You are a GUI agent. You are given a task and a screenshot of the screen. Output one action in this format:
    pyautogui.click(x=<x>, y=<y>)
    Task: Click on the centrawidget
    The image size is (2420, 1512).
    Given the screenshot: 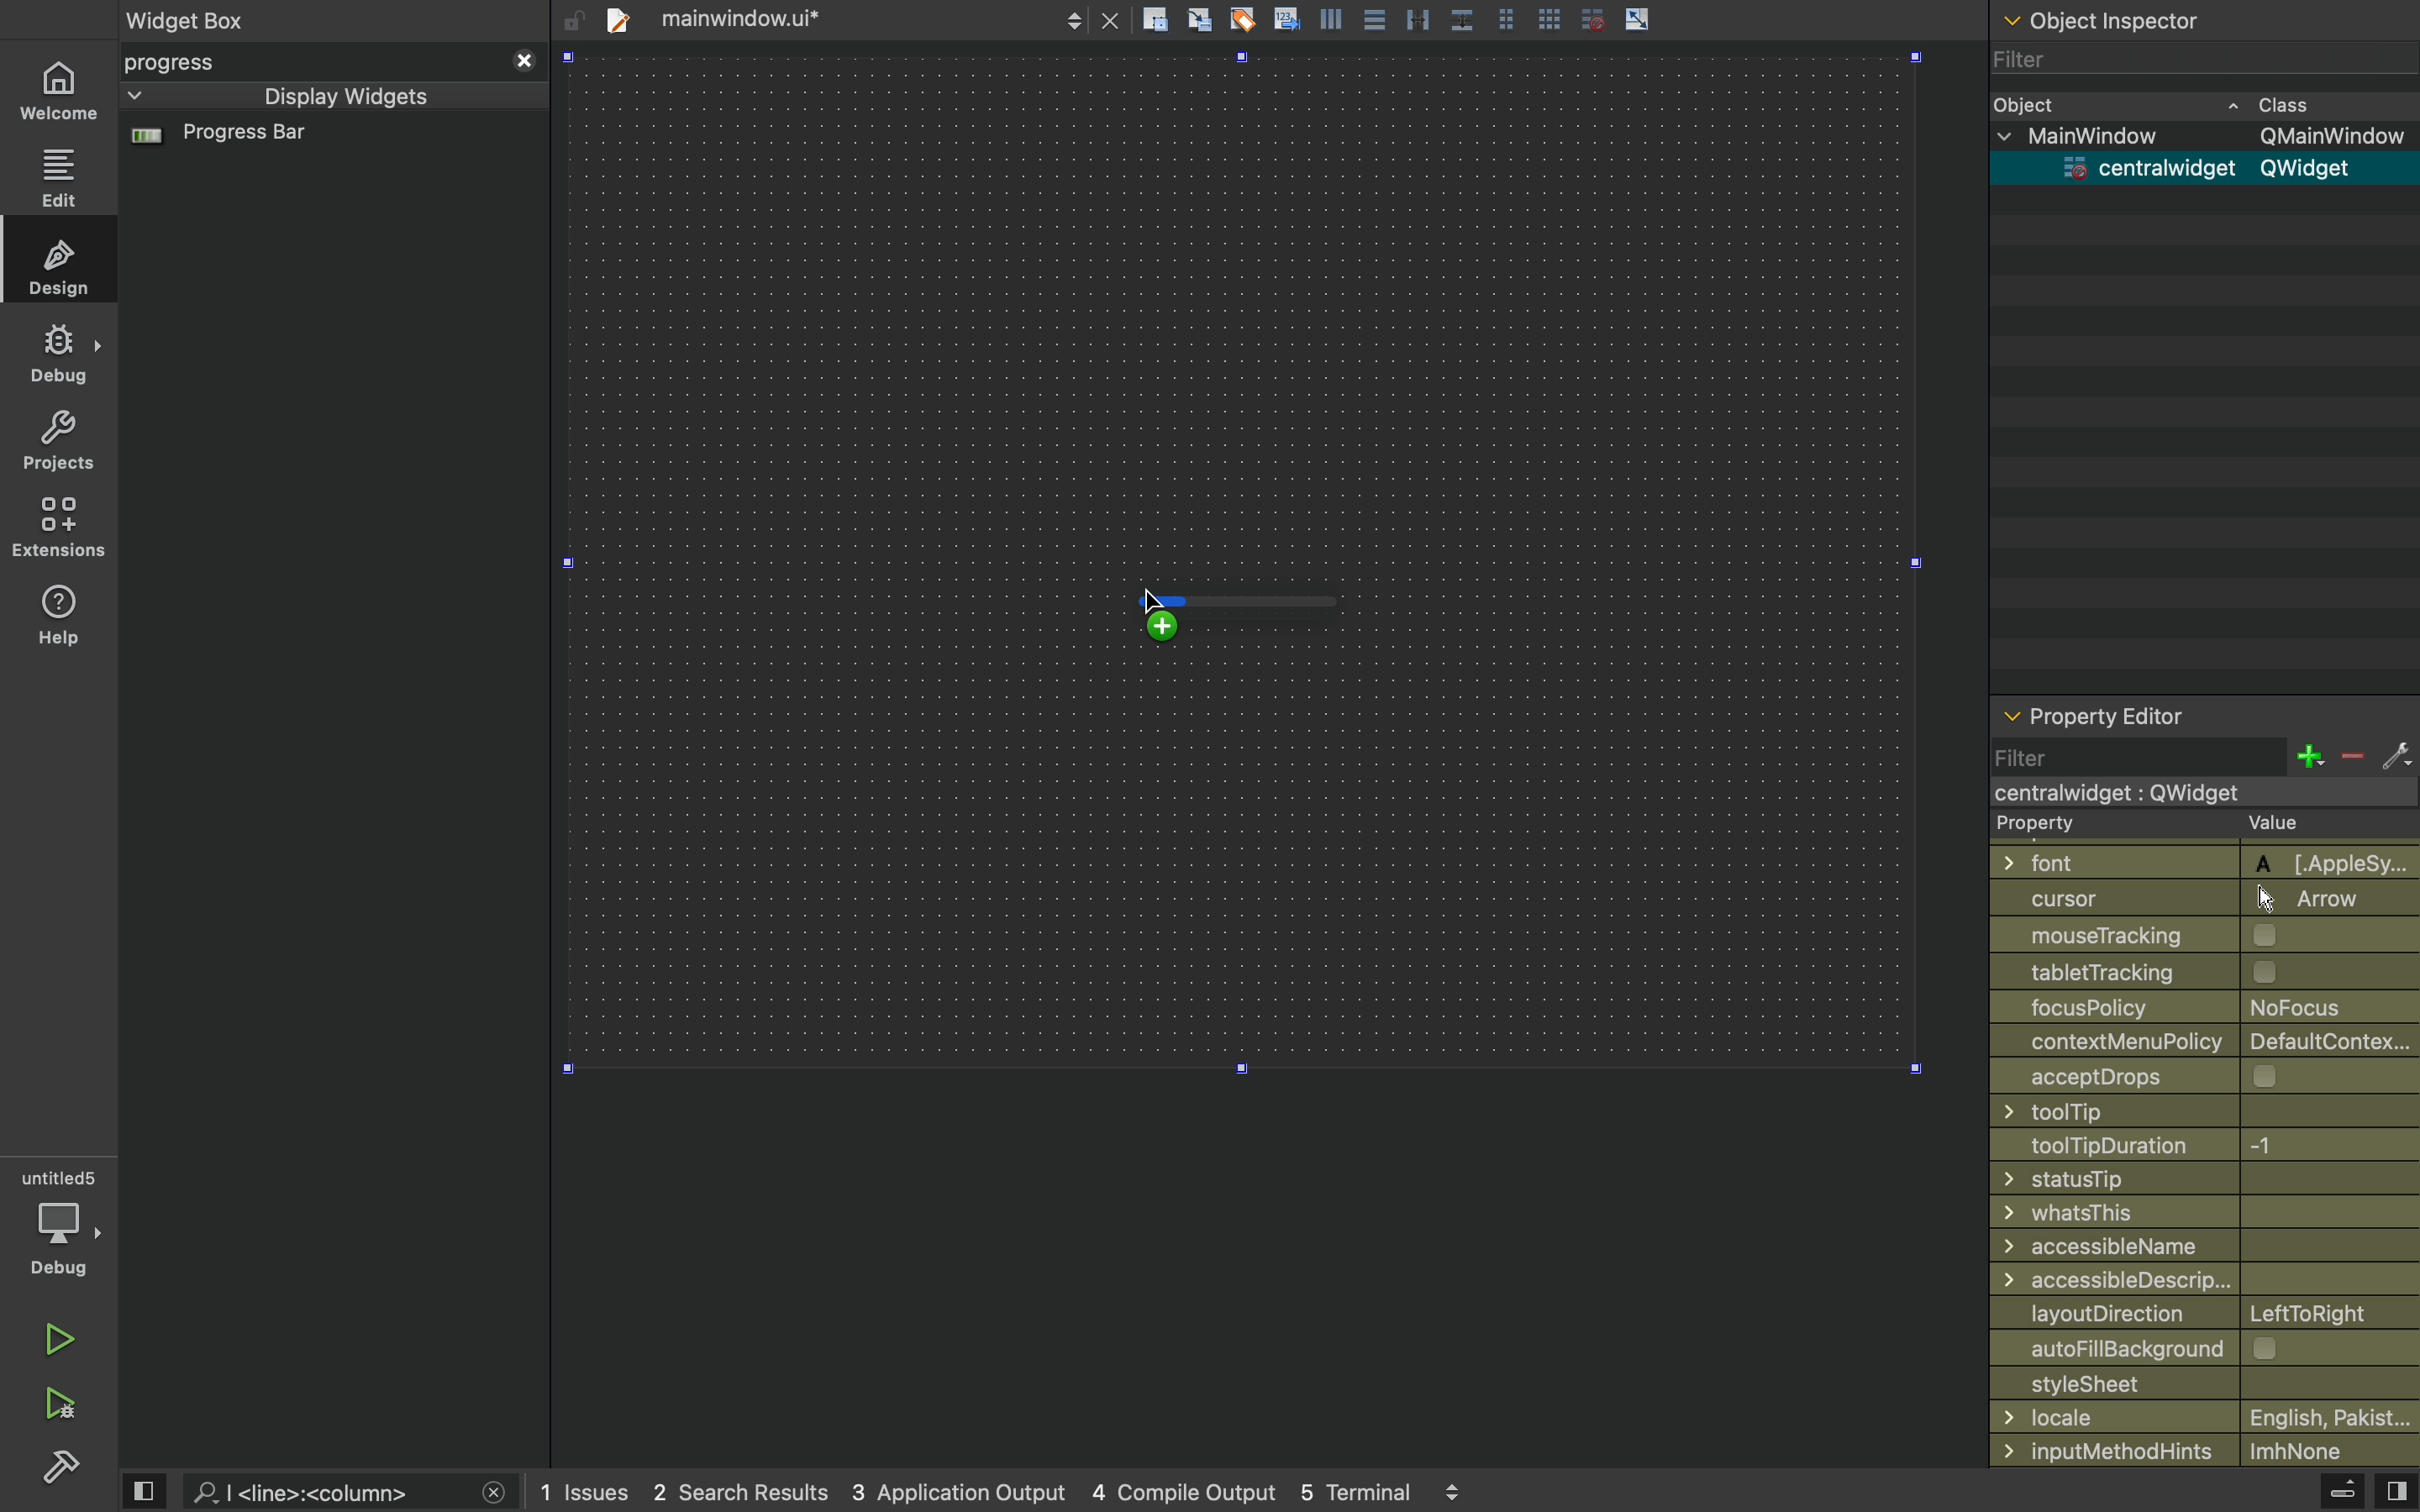 What is the action you would take?
    pyautogui.click(x=2197, y=168)
    